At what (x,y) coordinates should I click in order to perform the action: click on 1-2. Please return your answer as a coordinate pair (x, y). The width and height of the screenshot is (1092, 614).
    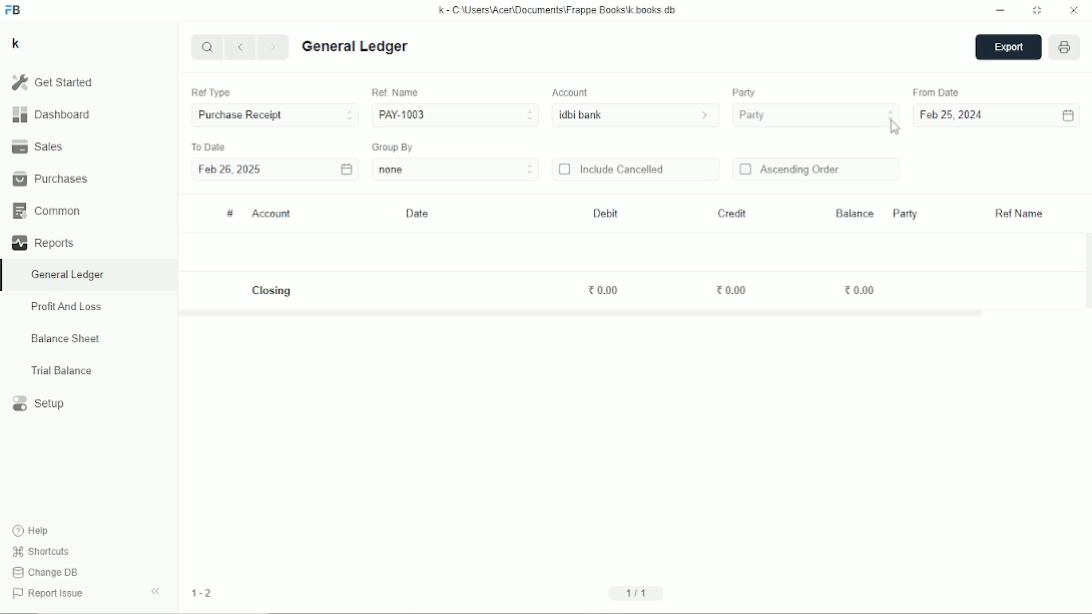
    Looking at the image, I should click on (202, 593).